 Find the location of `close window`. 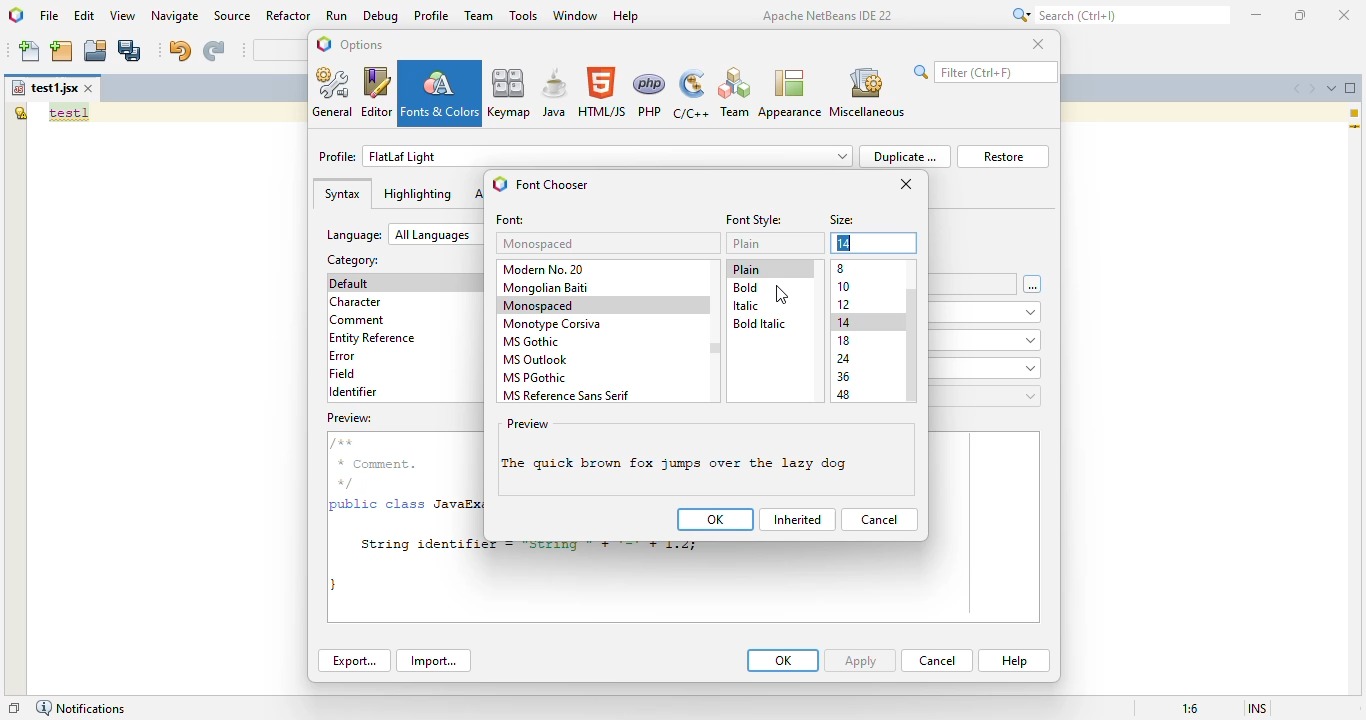

close window is located at coordinates (90, 88).